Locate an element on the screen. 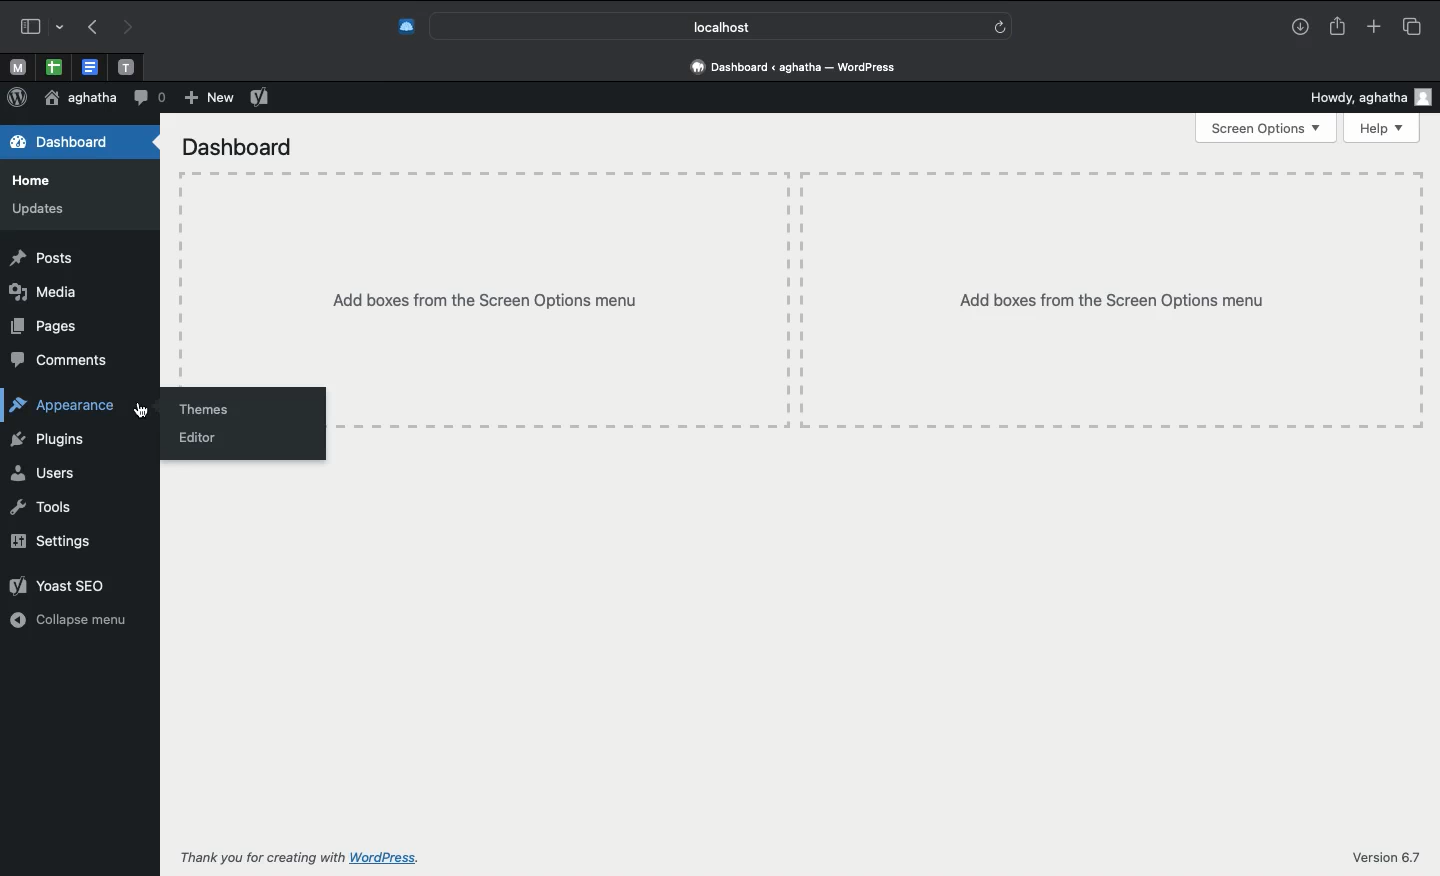  Sidebar is located at coordinates (38, 26).